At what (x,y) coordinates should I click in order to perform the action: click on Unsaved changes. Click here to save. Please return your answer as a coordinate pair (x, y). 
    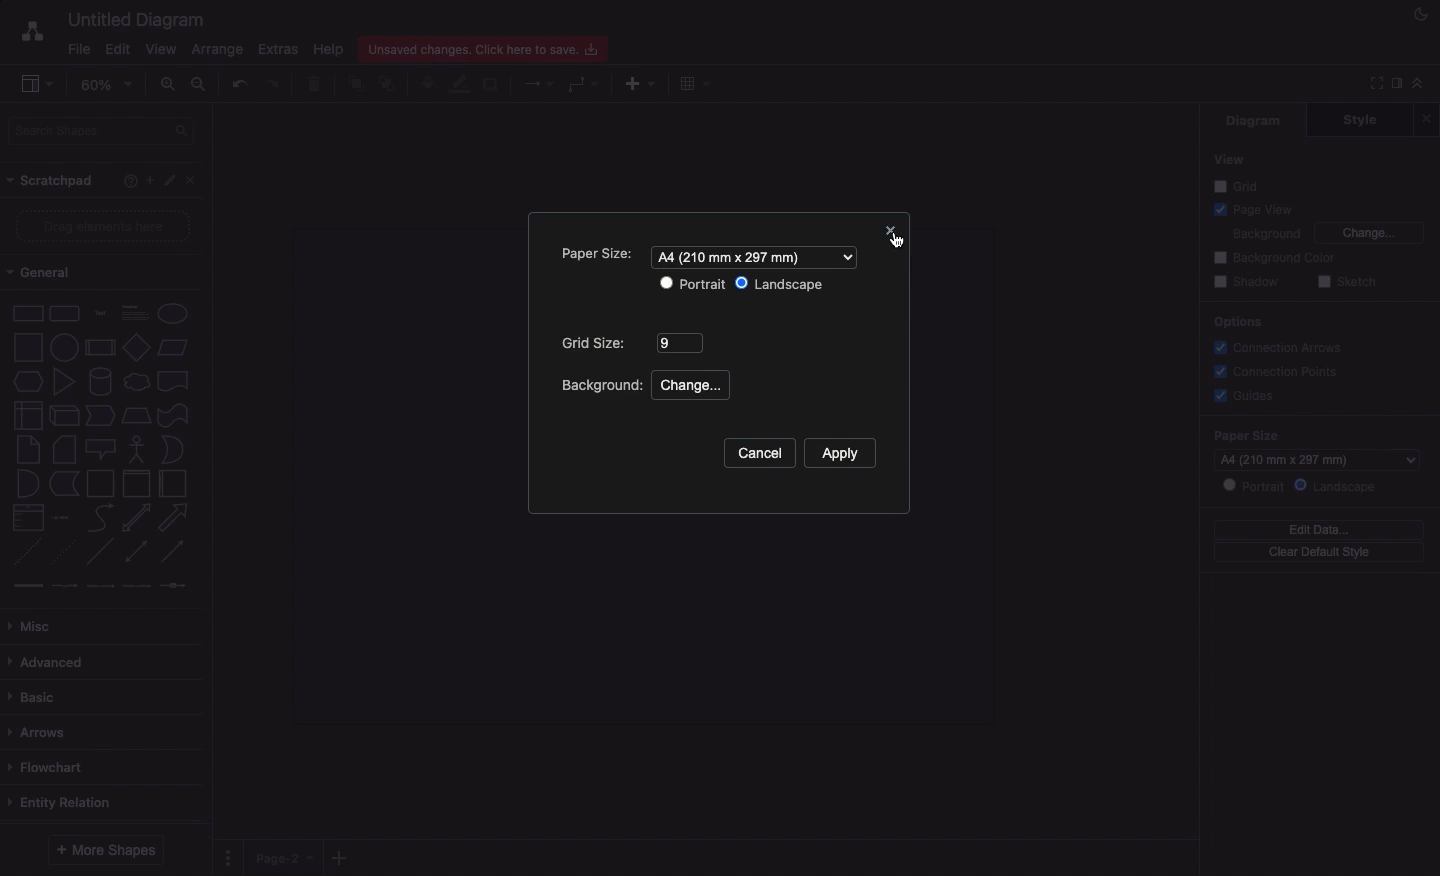
    Looking at the image, I should click on (486, 48).